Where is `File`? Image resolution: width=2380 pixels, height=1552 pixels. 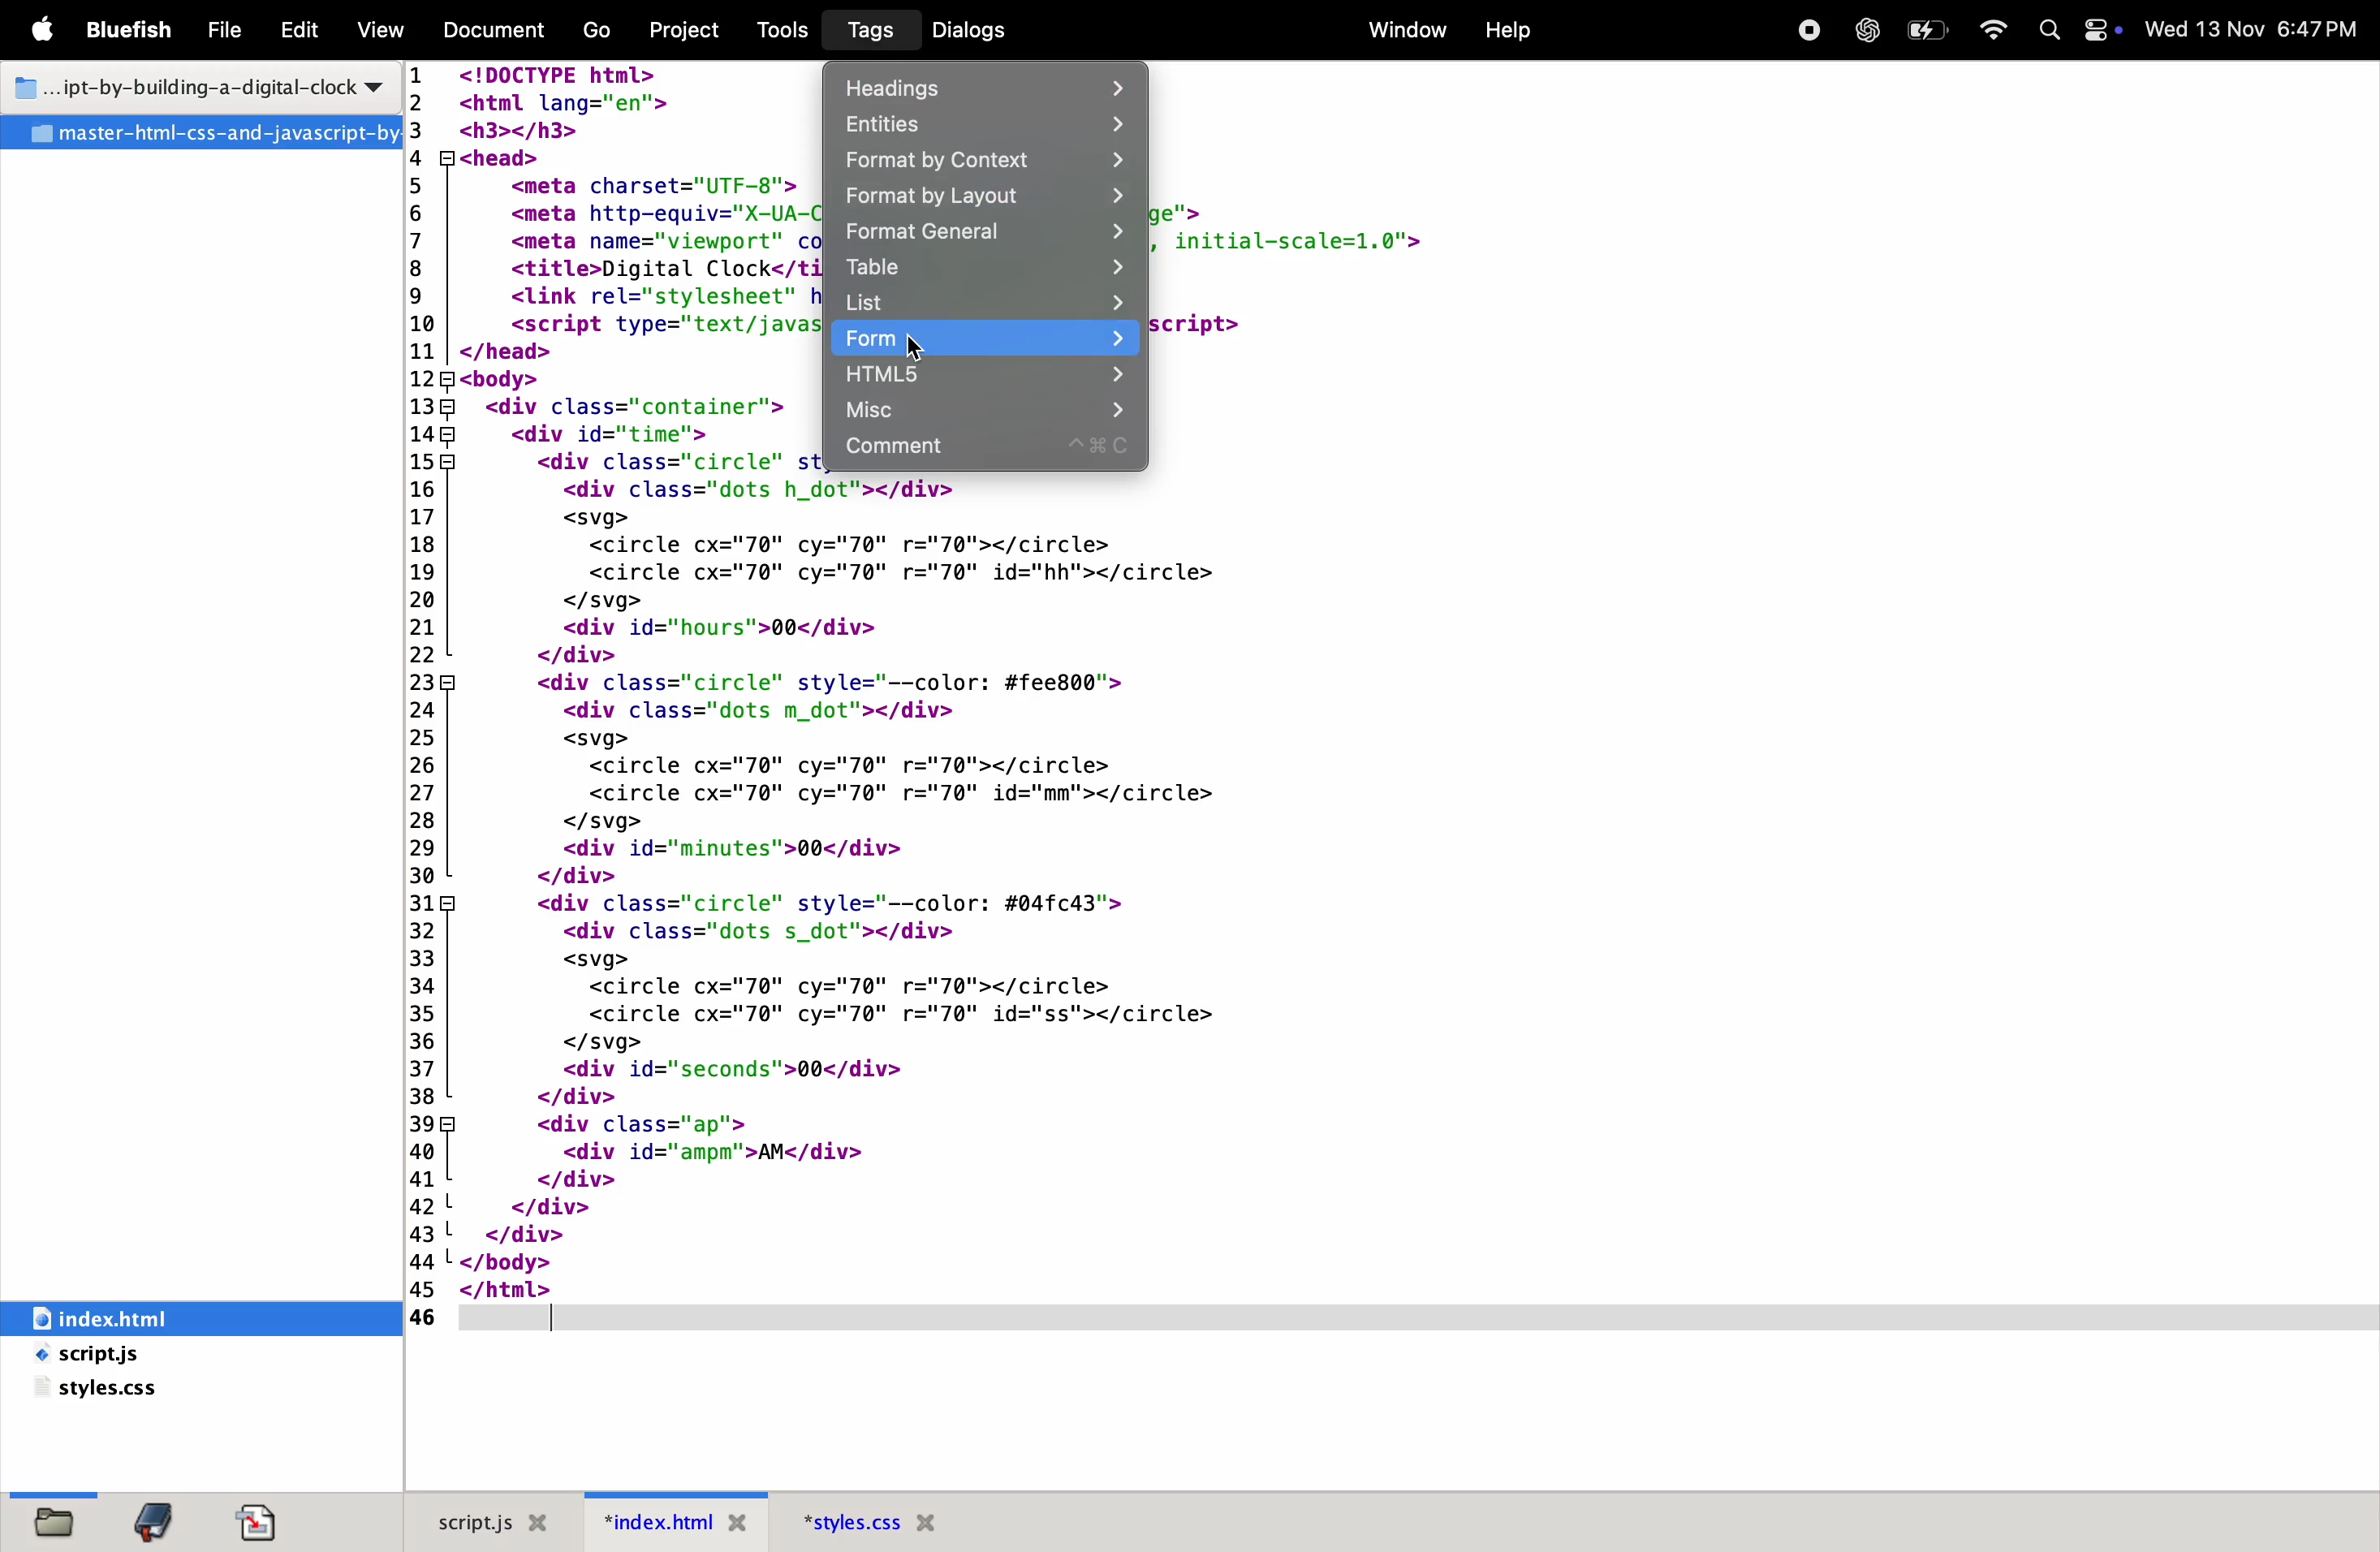
File is located at coordinates (230, 30).